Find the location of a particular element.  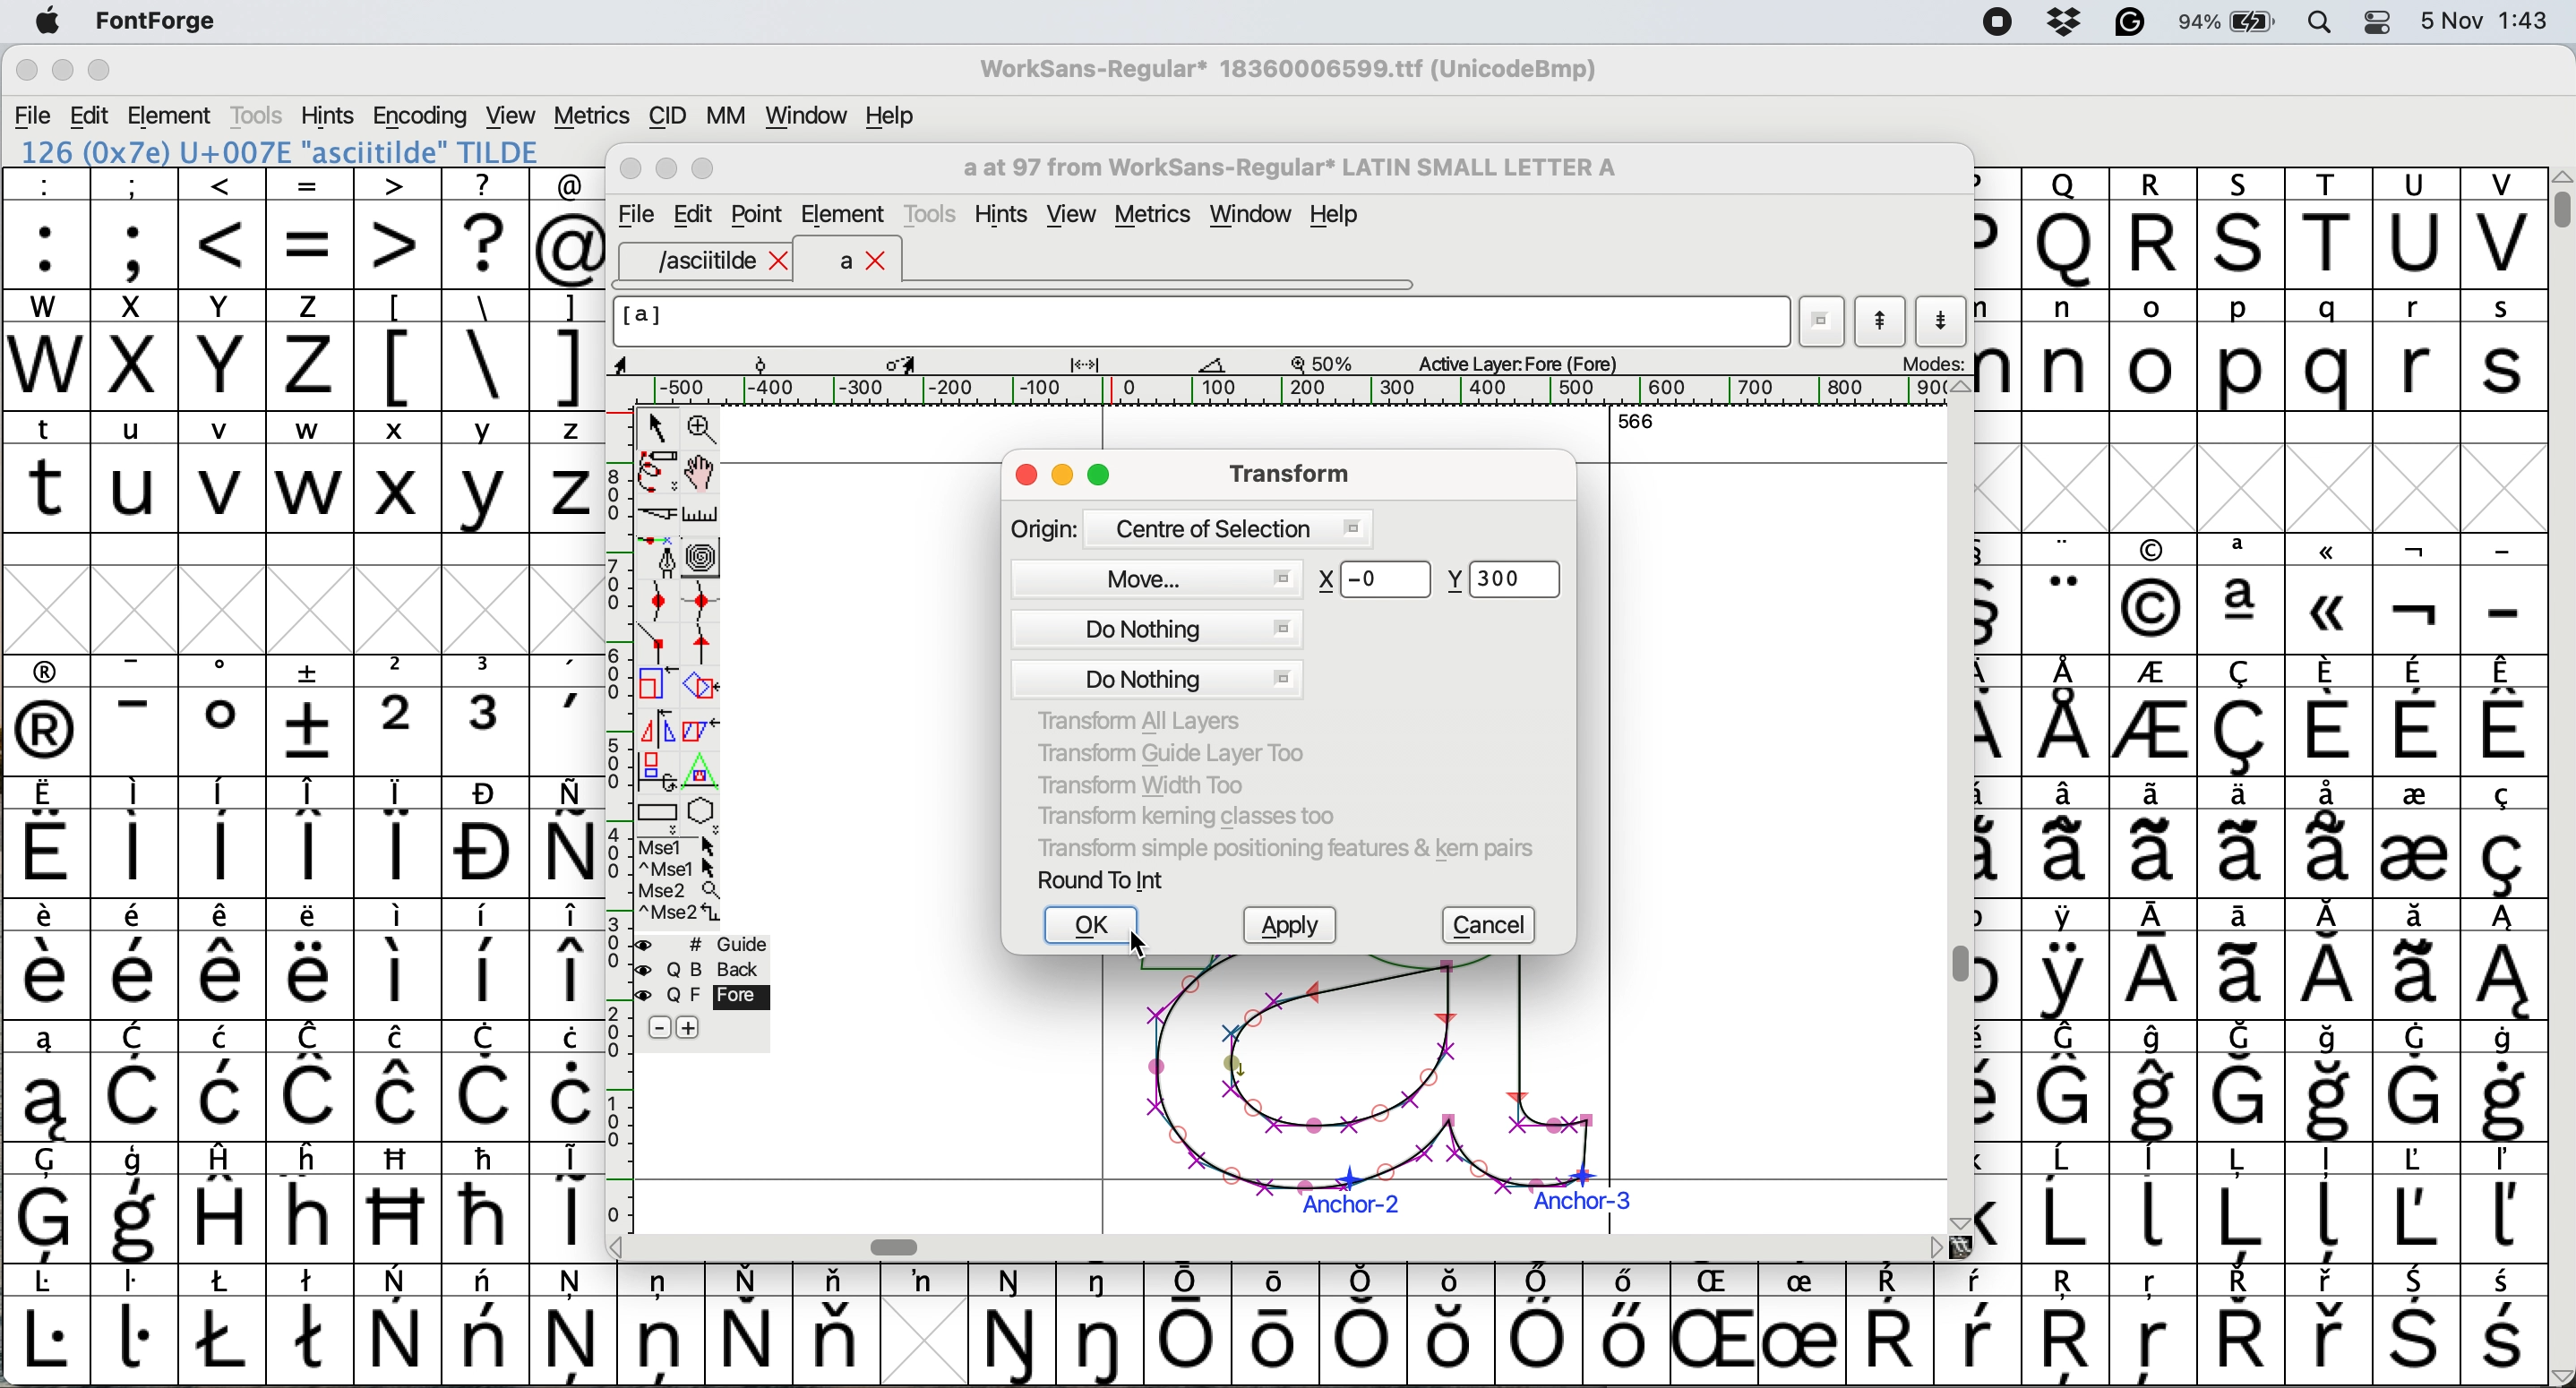

new y value is located at coordinates (1511, 581).